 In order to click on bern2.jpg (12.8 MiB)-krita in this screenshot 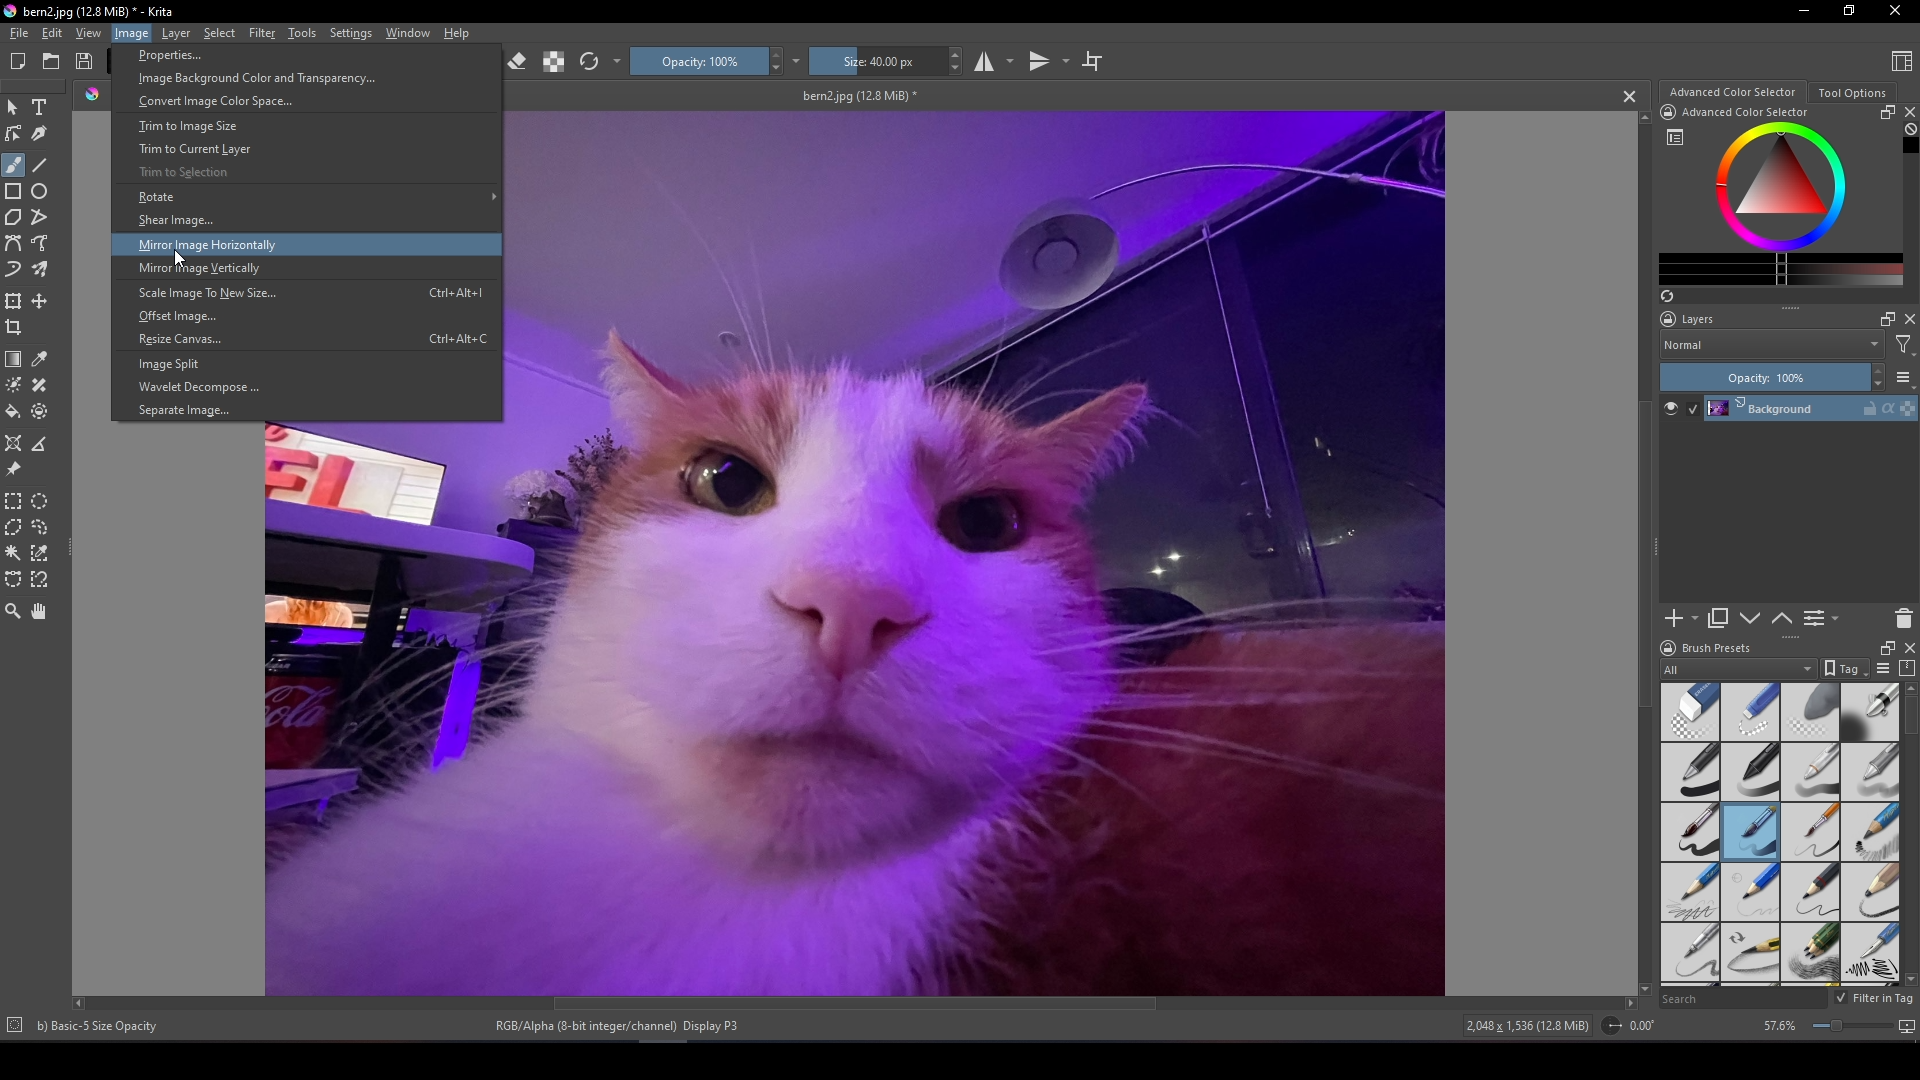, I will do `click(94, 11)`.